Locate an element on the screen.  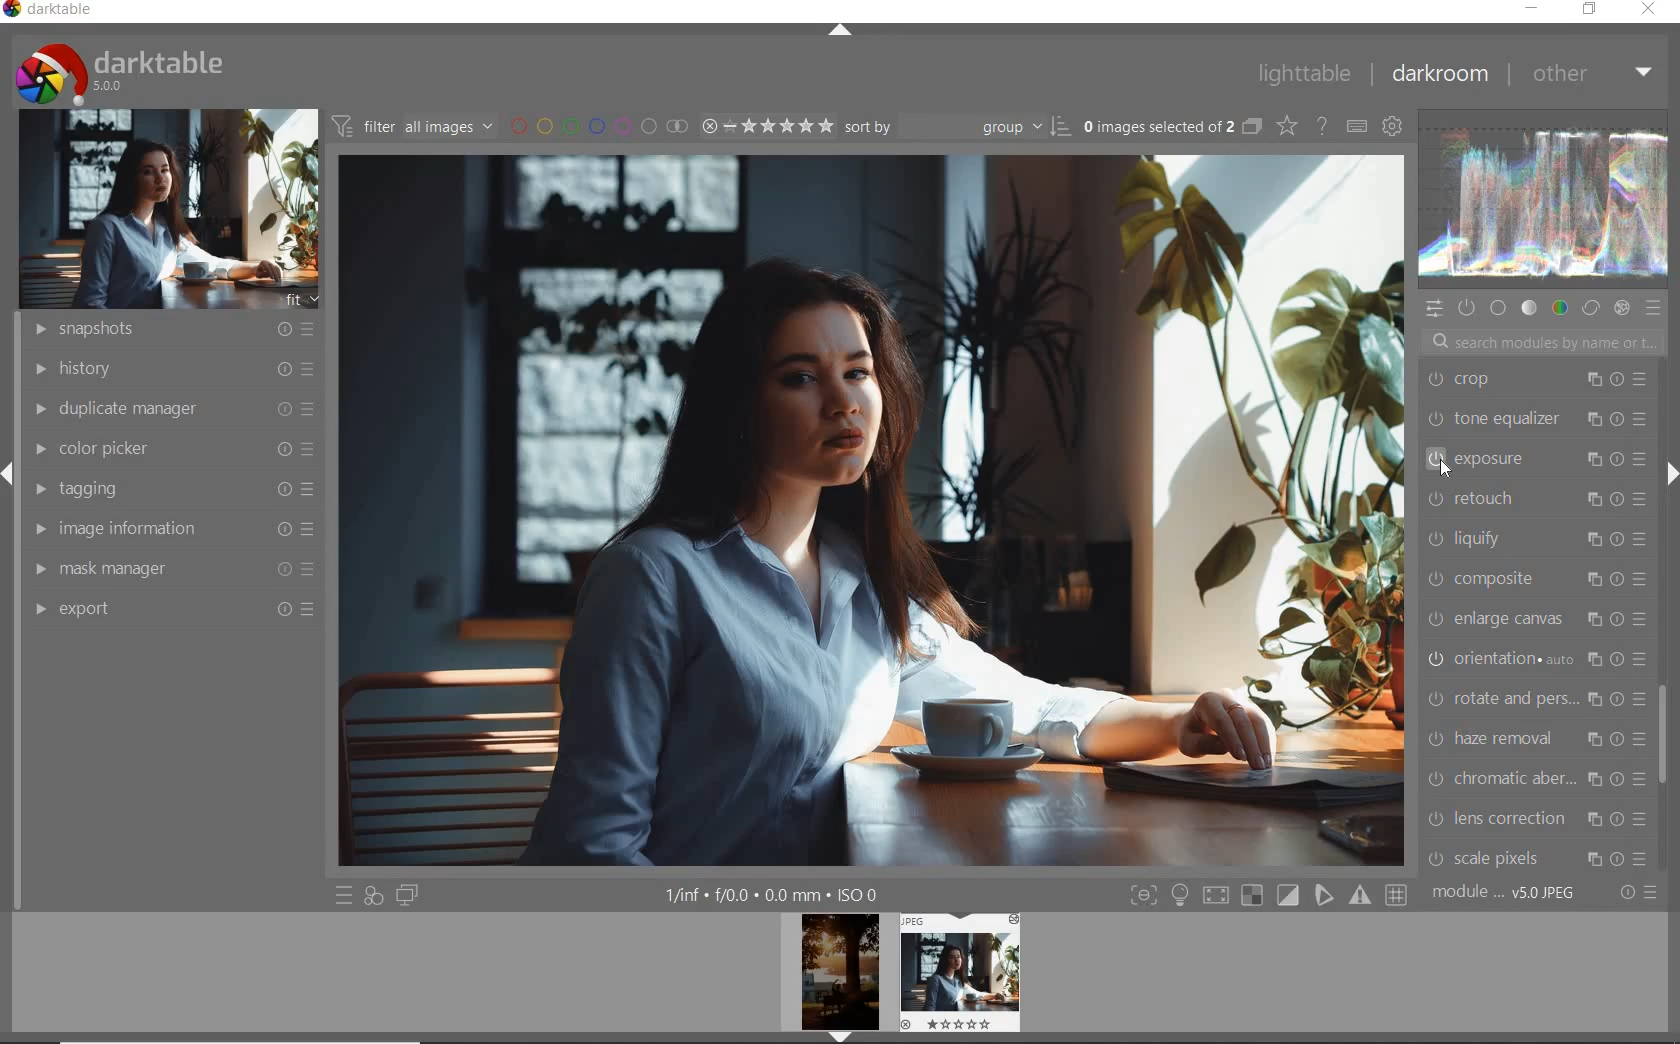
EXPORT is located at coordinates (175, 609).